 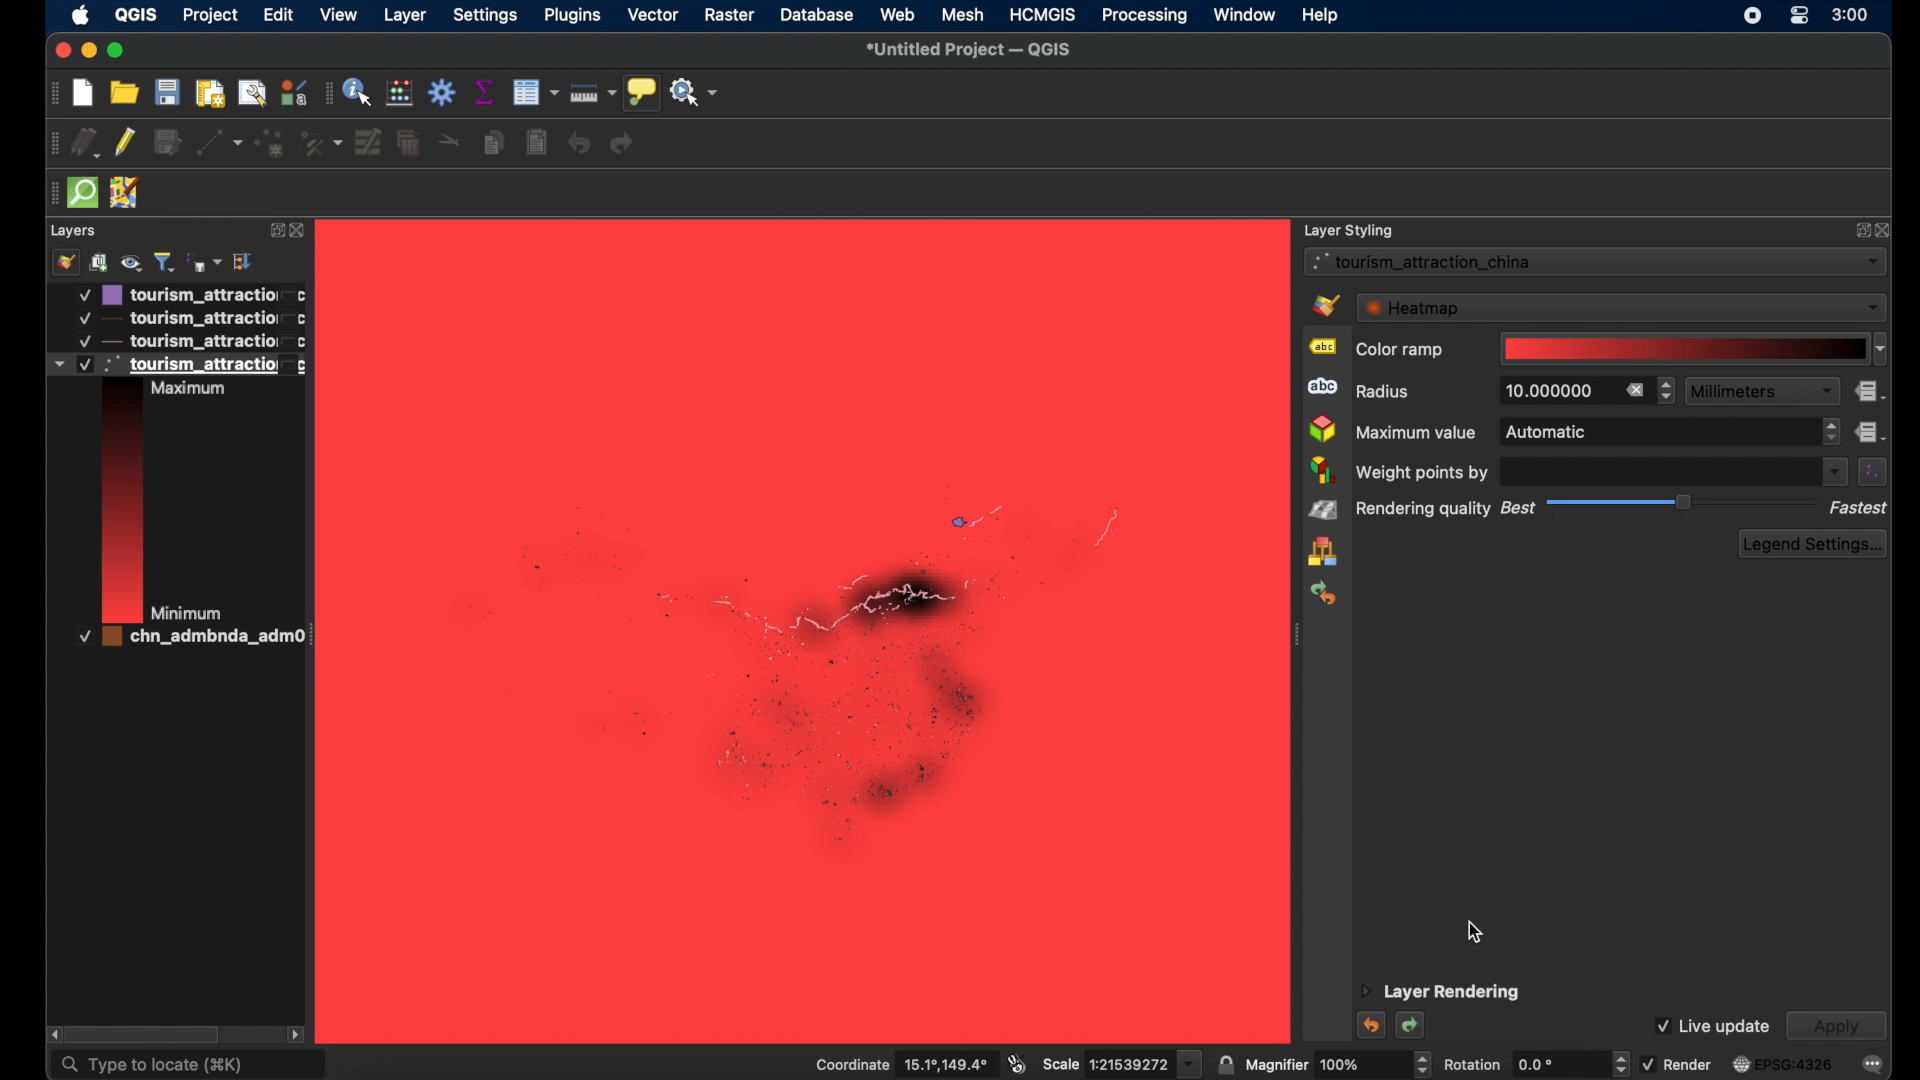 I want to click on 3d view, so click(x=1322, y=429).